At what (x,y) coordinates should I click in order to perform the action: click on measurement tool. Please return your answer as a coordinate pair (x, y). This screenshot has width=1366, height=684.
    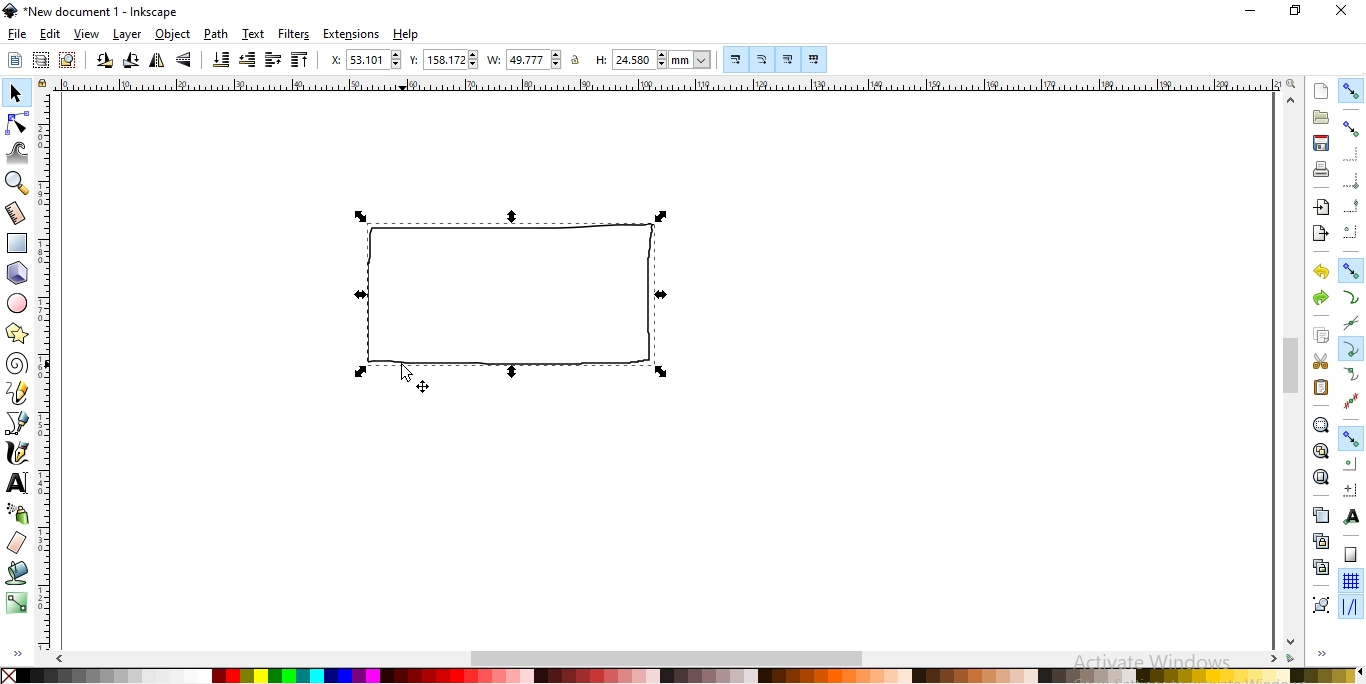
    Looking at the image, I should click on (14, 212).